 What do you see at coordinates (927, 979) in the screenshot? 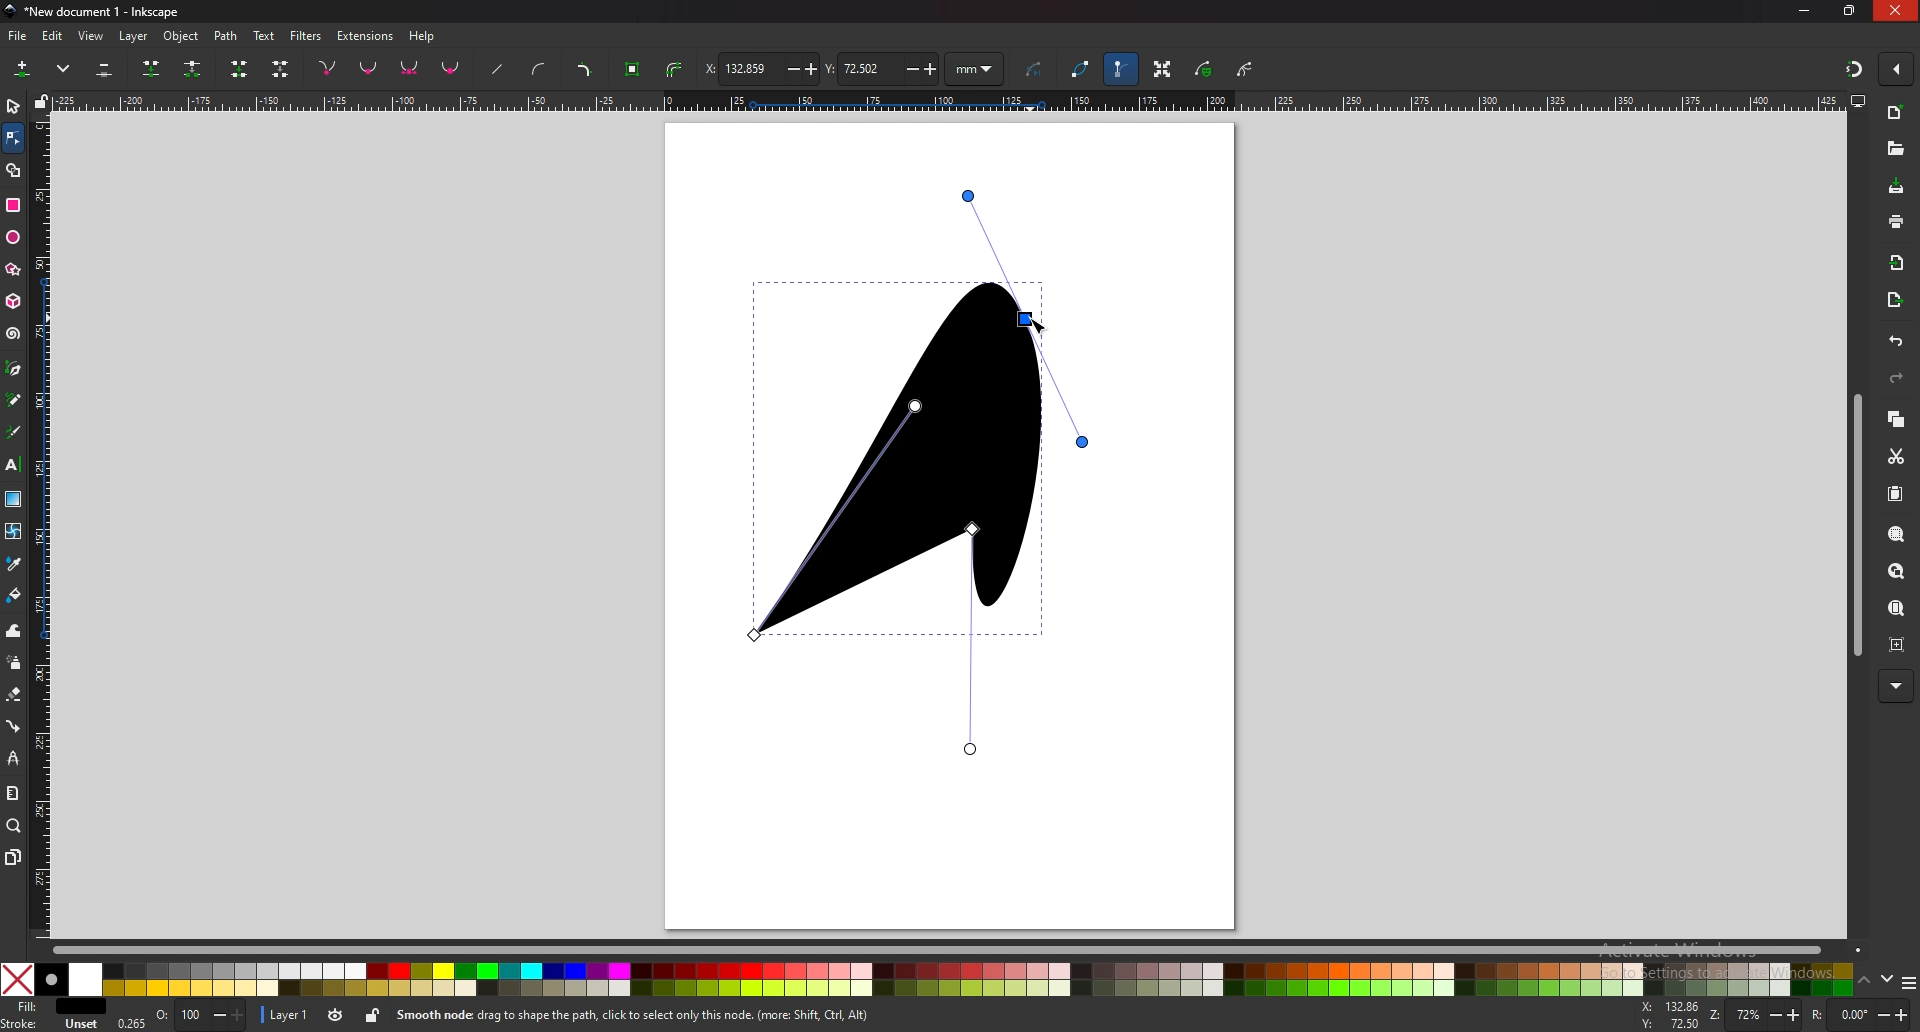
I see `colors` at bounding box center [927, 979].